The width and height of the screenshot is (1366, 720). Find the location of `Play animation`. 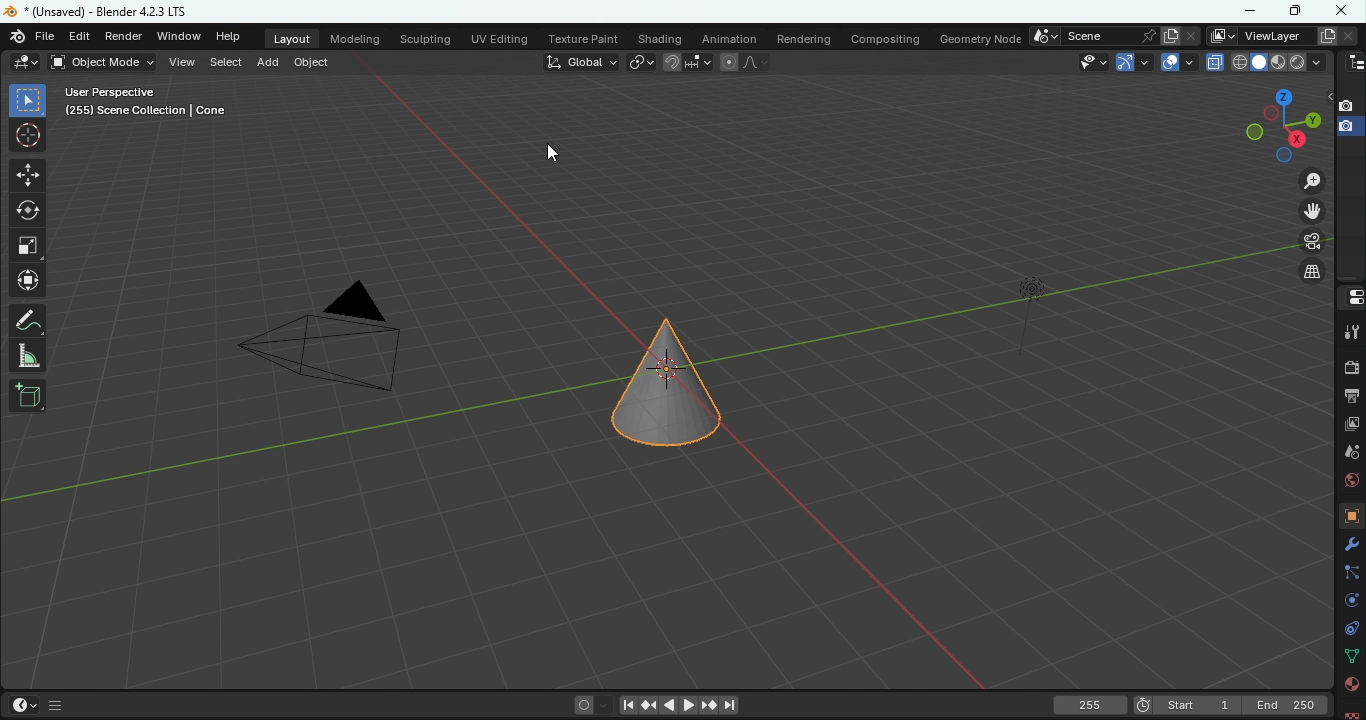

Play animation is located at coordinates (666, 705).